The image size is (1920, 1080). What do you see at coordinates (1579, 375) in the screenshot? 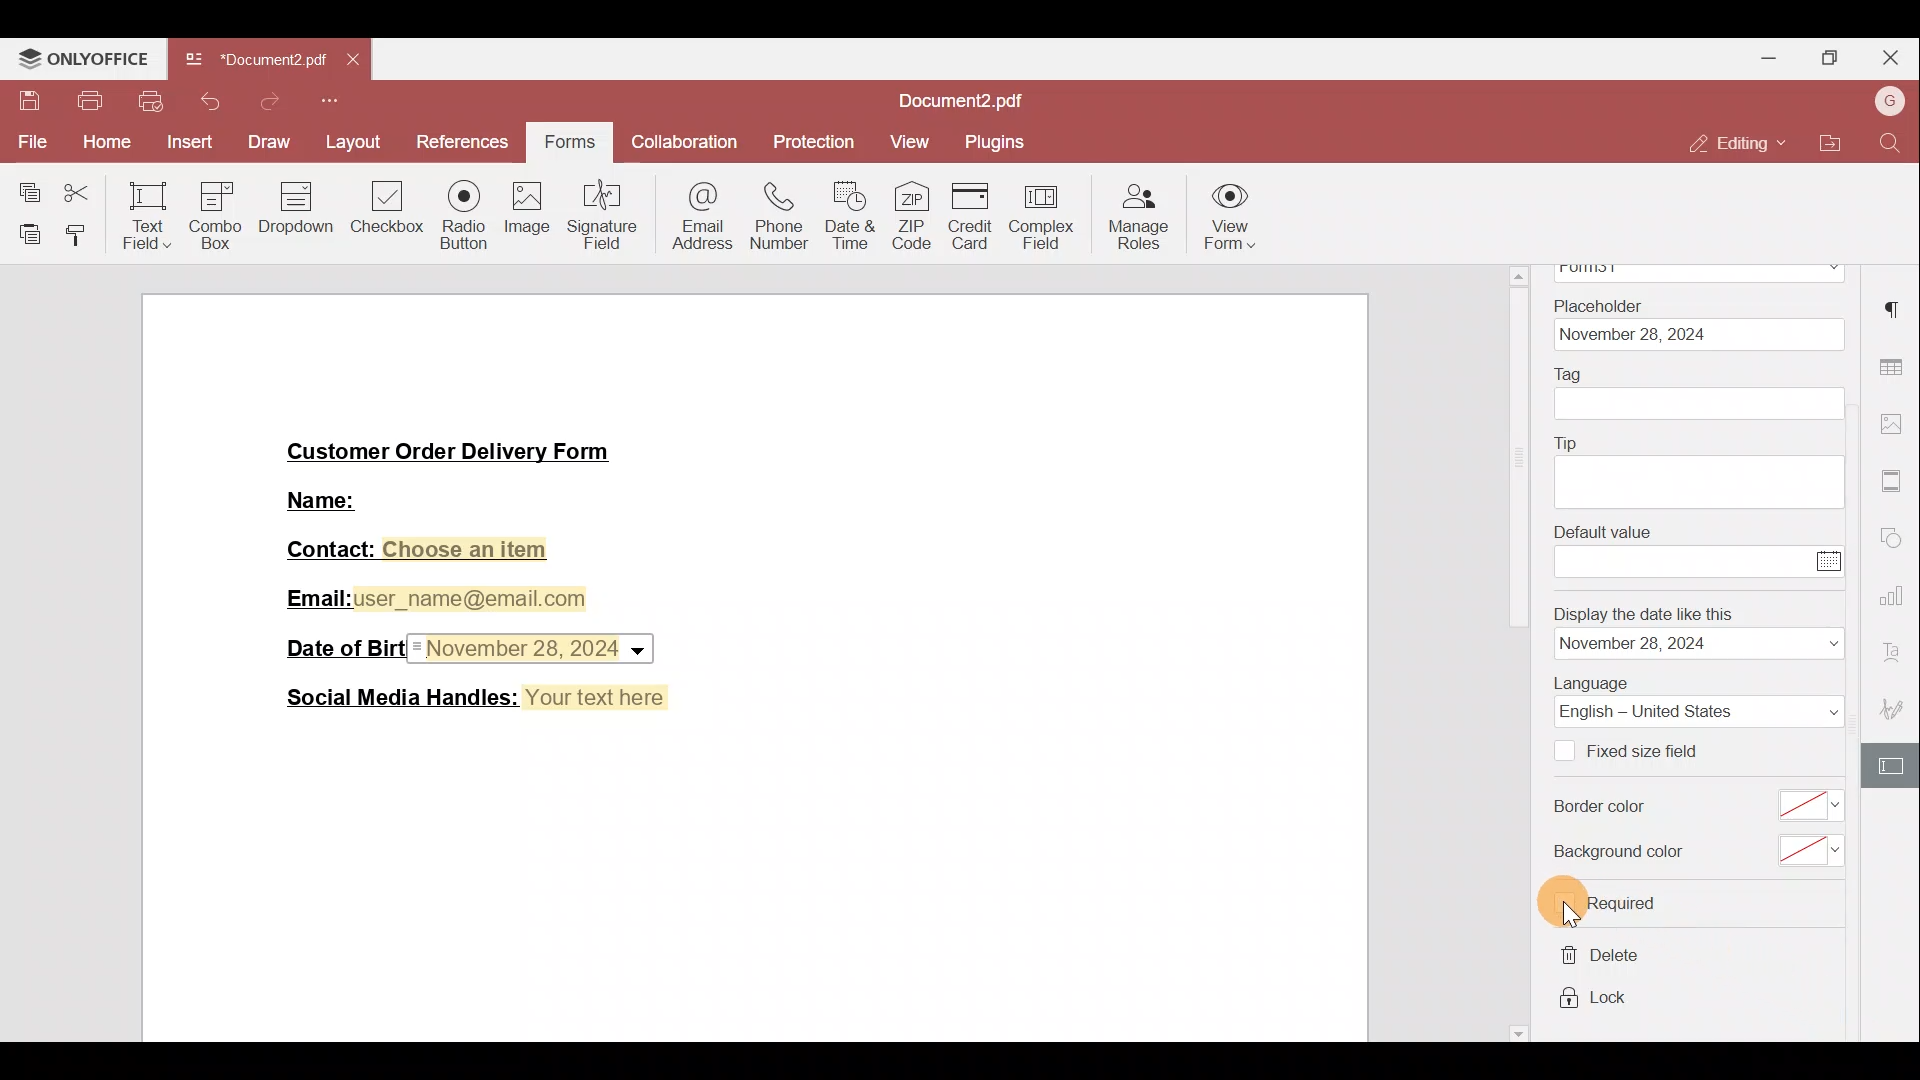
I see `Tag` at bounding box center [1579, 375].